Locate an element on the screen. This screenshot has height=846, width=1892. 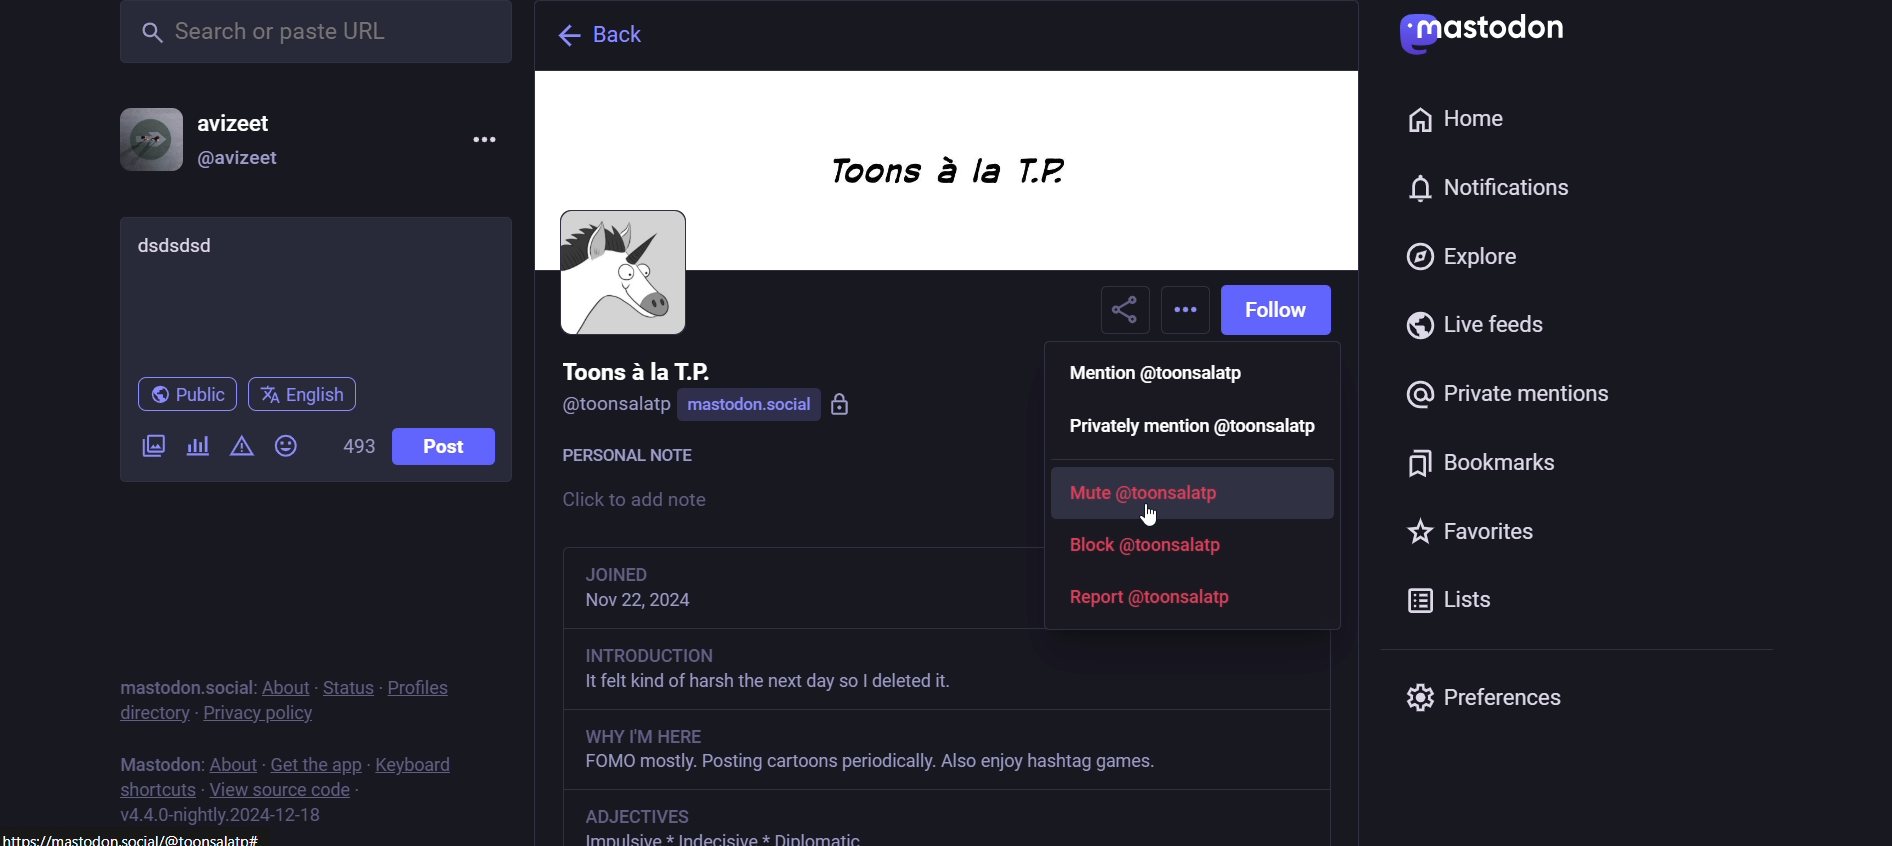
private mentions is located at coordinates (1508, 404).